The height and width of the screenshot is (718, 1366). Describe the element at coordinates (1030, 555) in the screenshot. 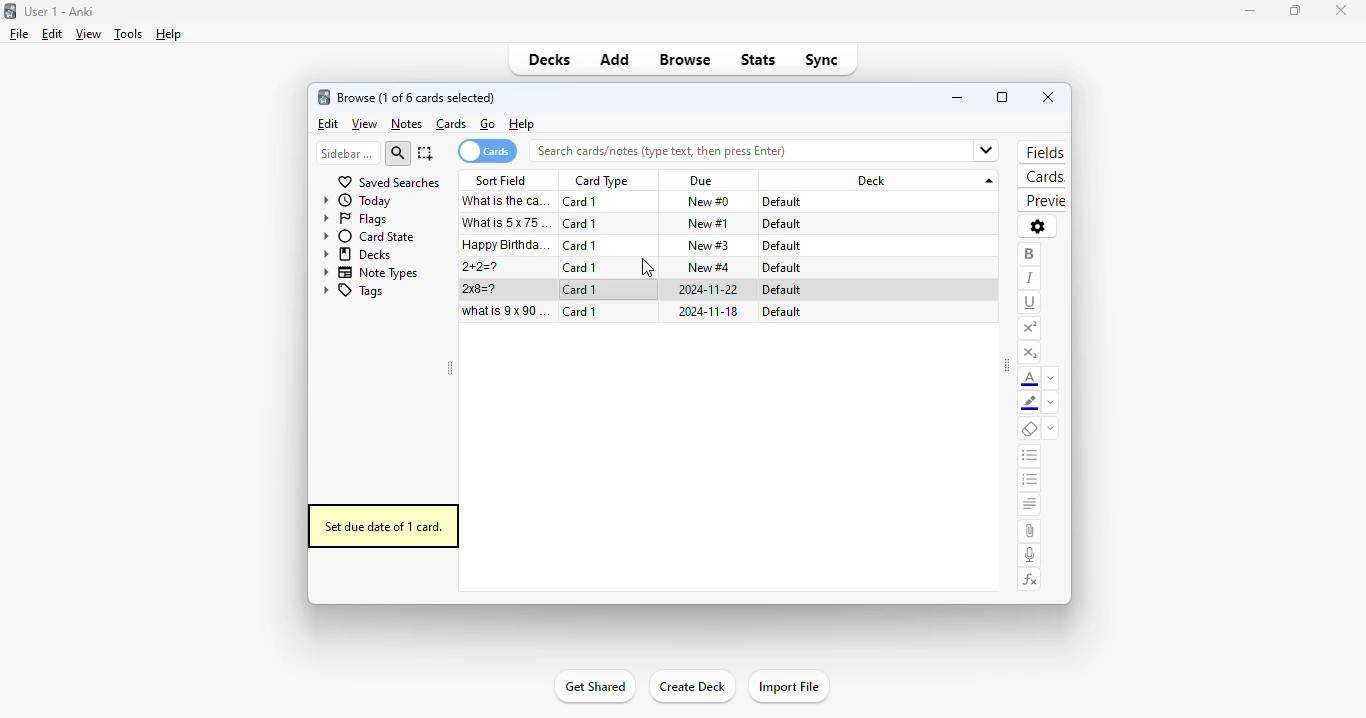

I see `record audio` at that location.